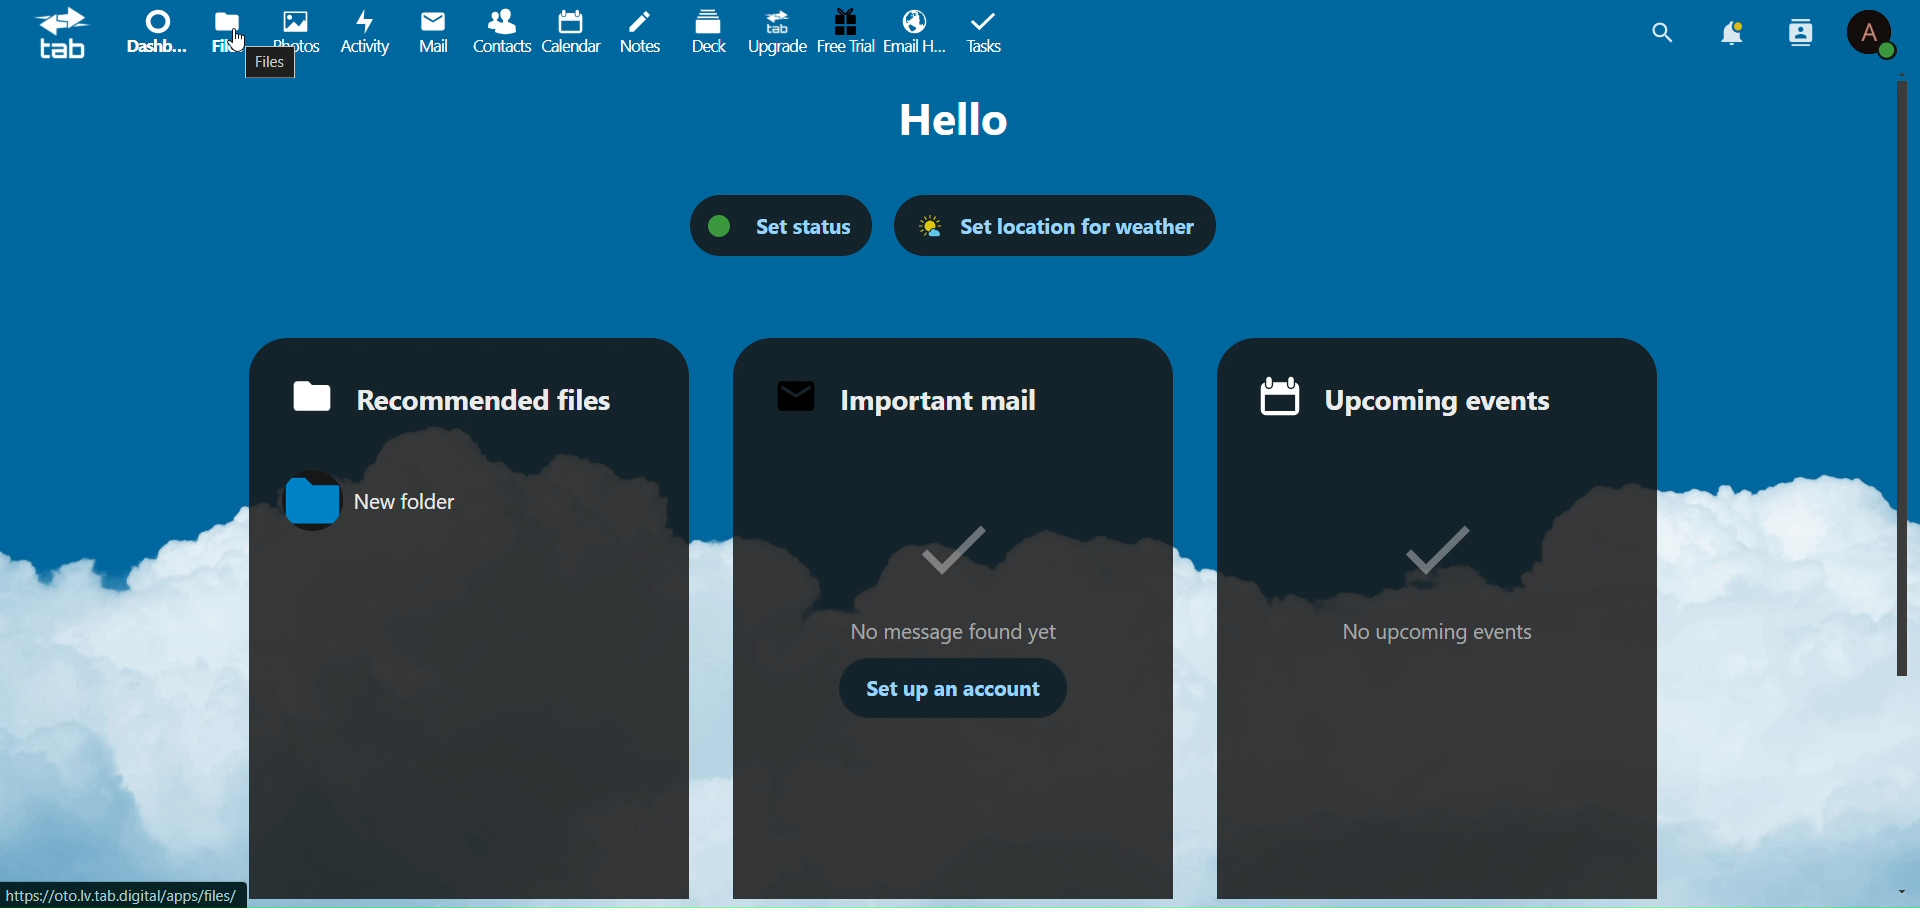 The width and height of the screenshot is (1920, 908). What do you see at coordinates (1801, 31) in the screenshot?
I see `Contacts` at bounding box center [1801, 31].